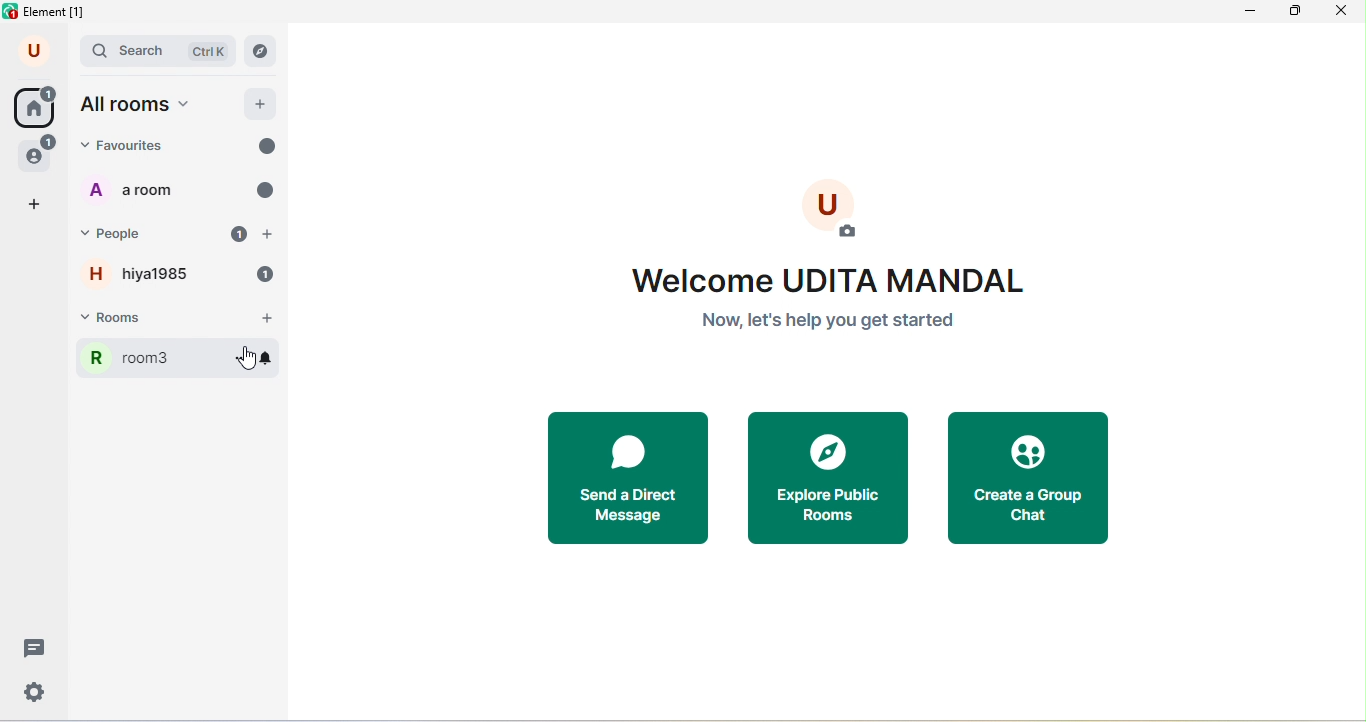  I want to click on account, so click(36, 52).